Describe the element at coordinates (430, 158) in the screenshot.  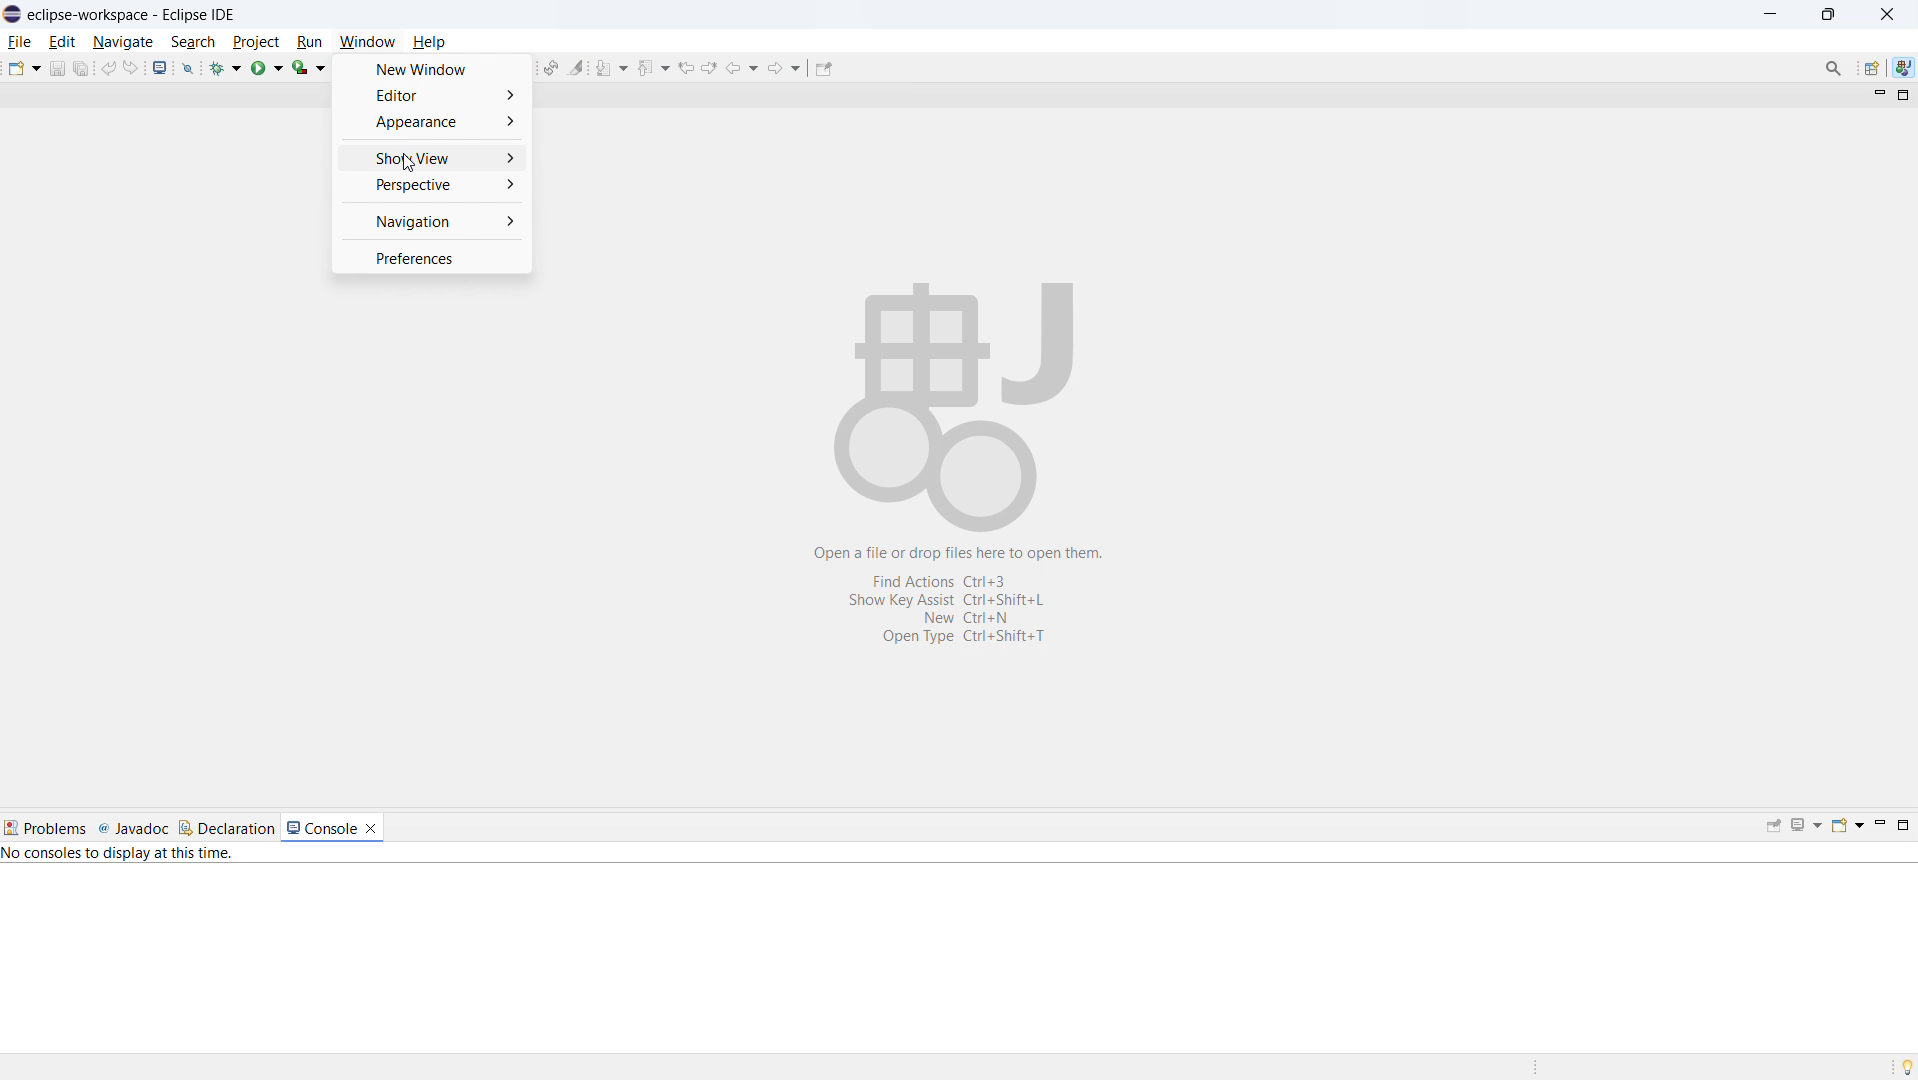
I see `show view` at that location.